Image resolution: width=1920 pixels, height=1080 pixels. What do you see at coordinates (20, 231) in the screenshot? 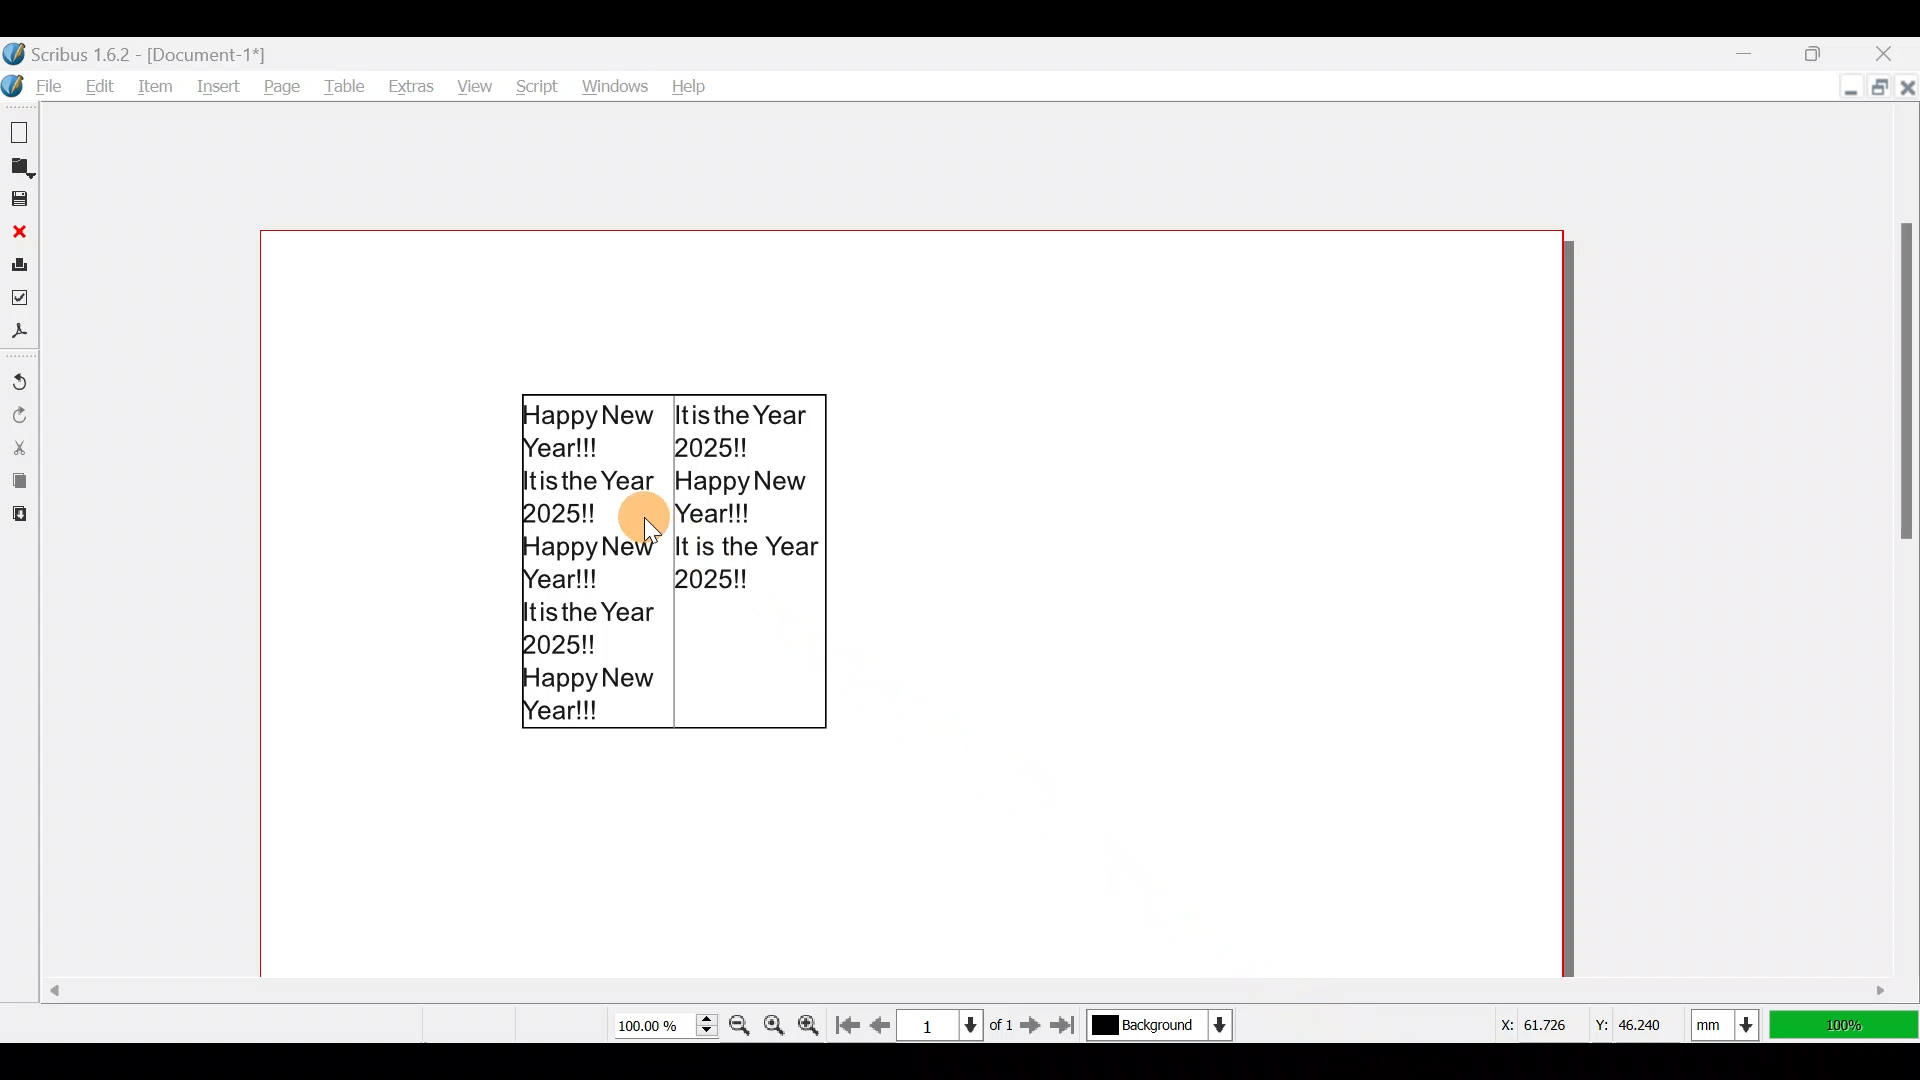
I see `Close` at bounding box center [20, 231].